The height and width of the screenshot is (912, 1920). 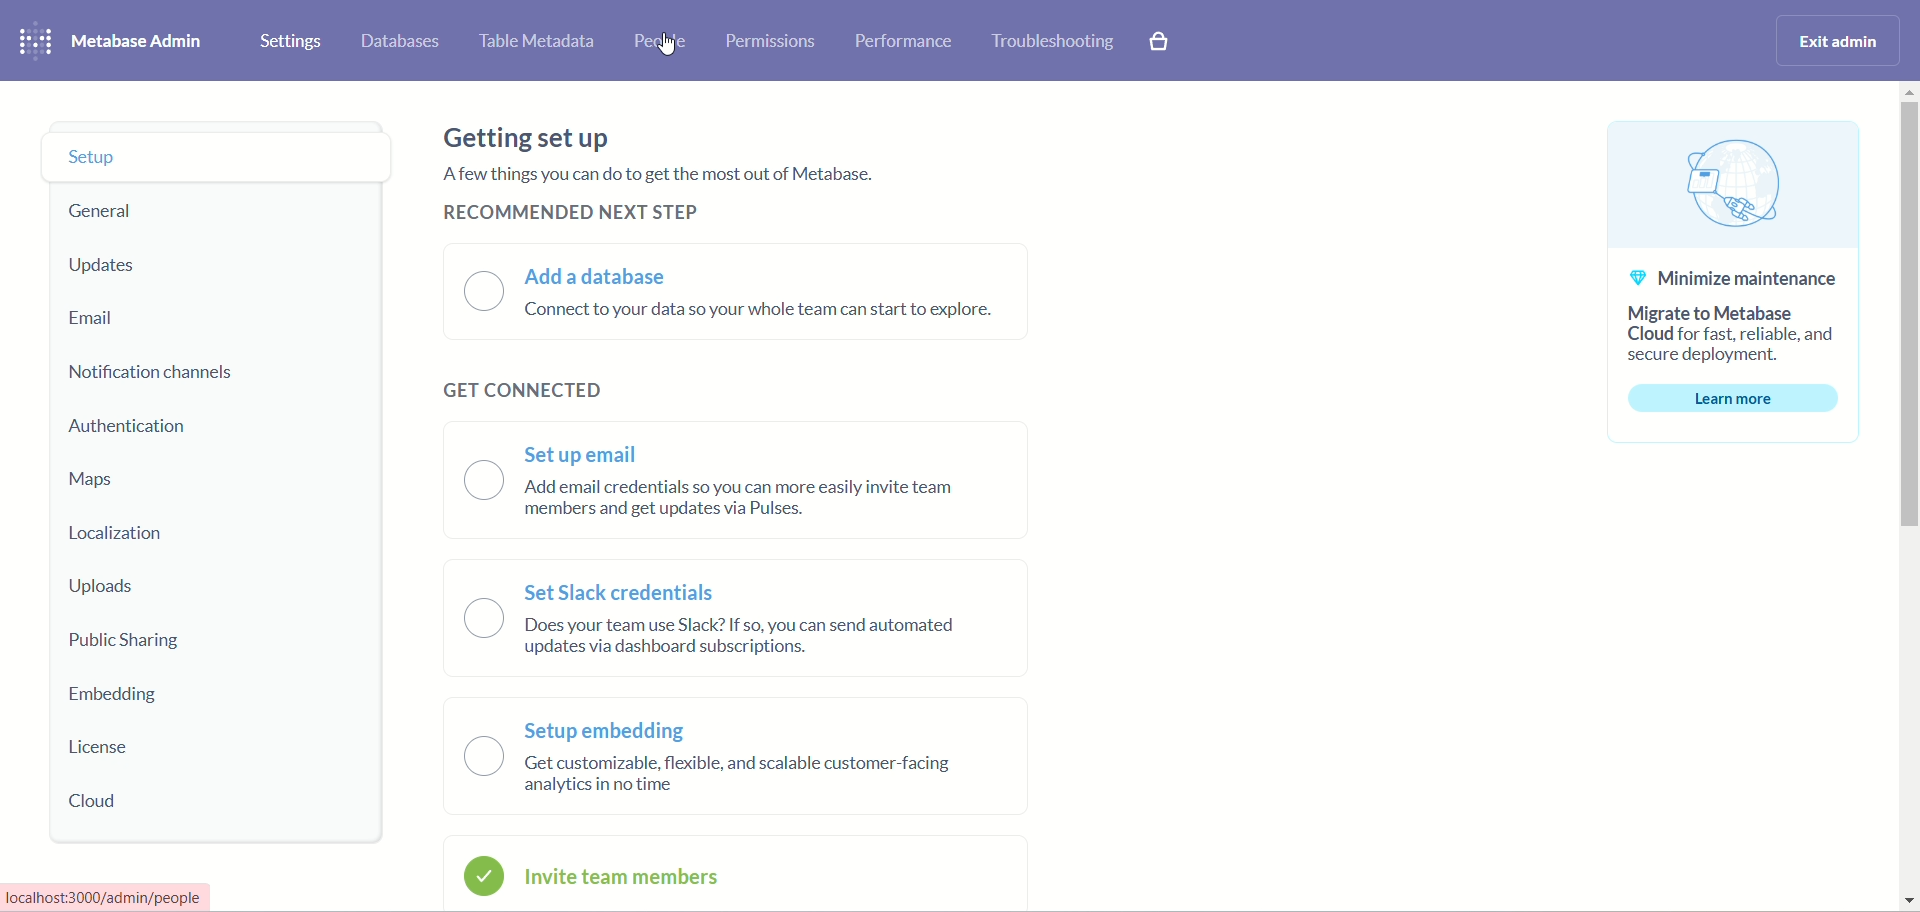 I want to click on toggle button, so click(x=484, y=674).